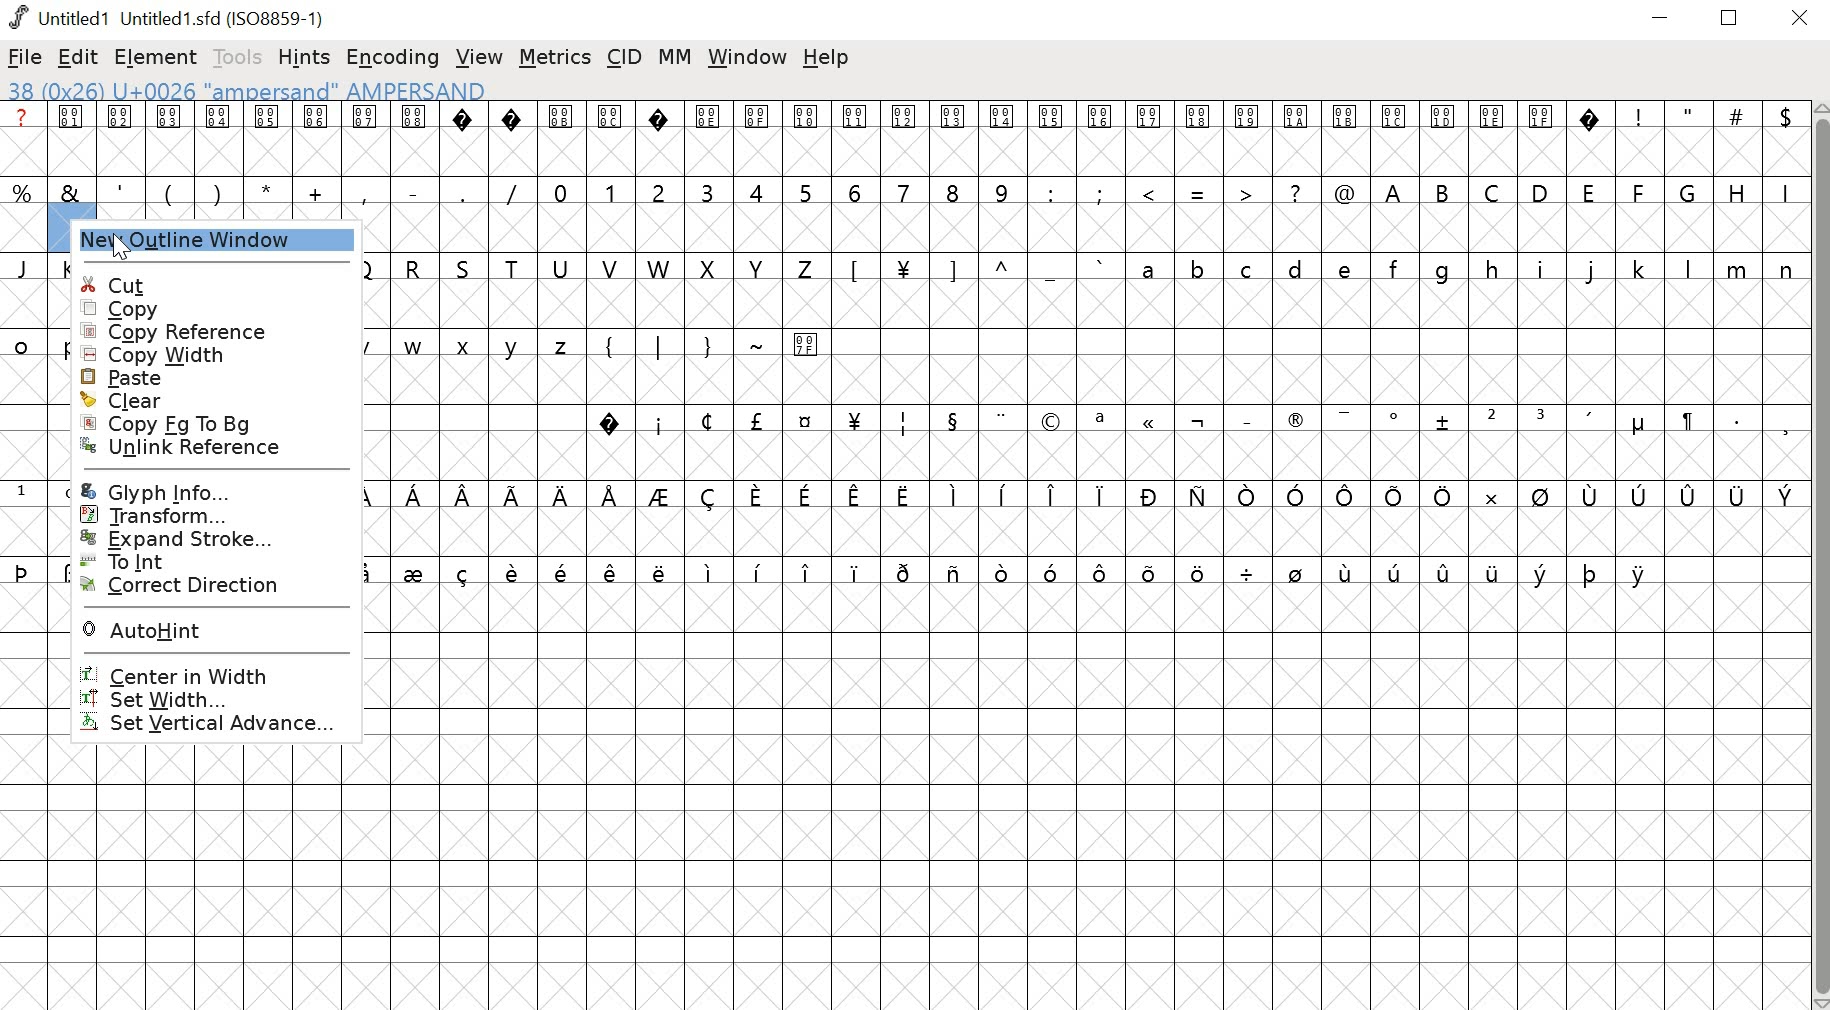 The height and width of the screenshot is (1010, 1830). What do you see at coordinates (1493, 267) in the screenshot?
I see `h` at bounding box center [1493, 267].